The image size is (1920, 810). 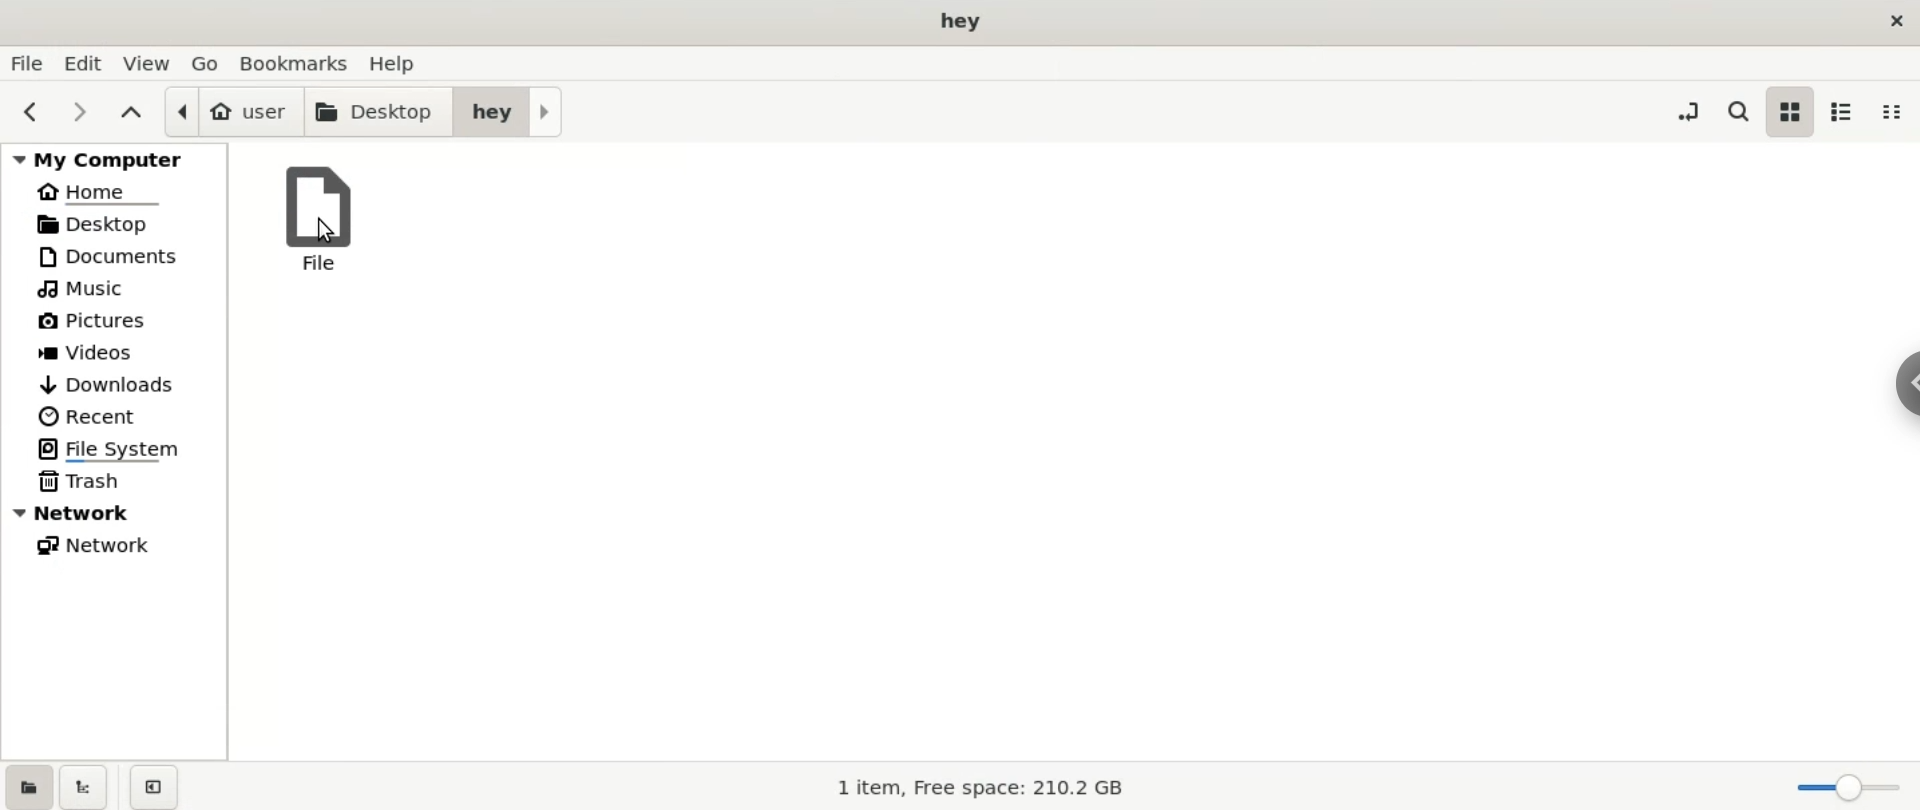 I want to click on videos, so click(x=114, y=352).